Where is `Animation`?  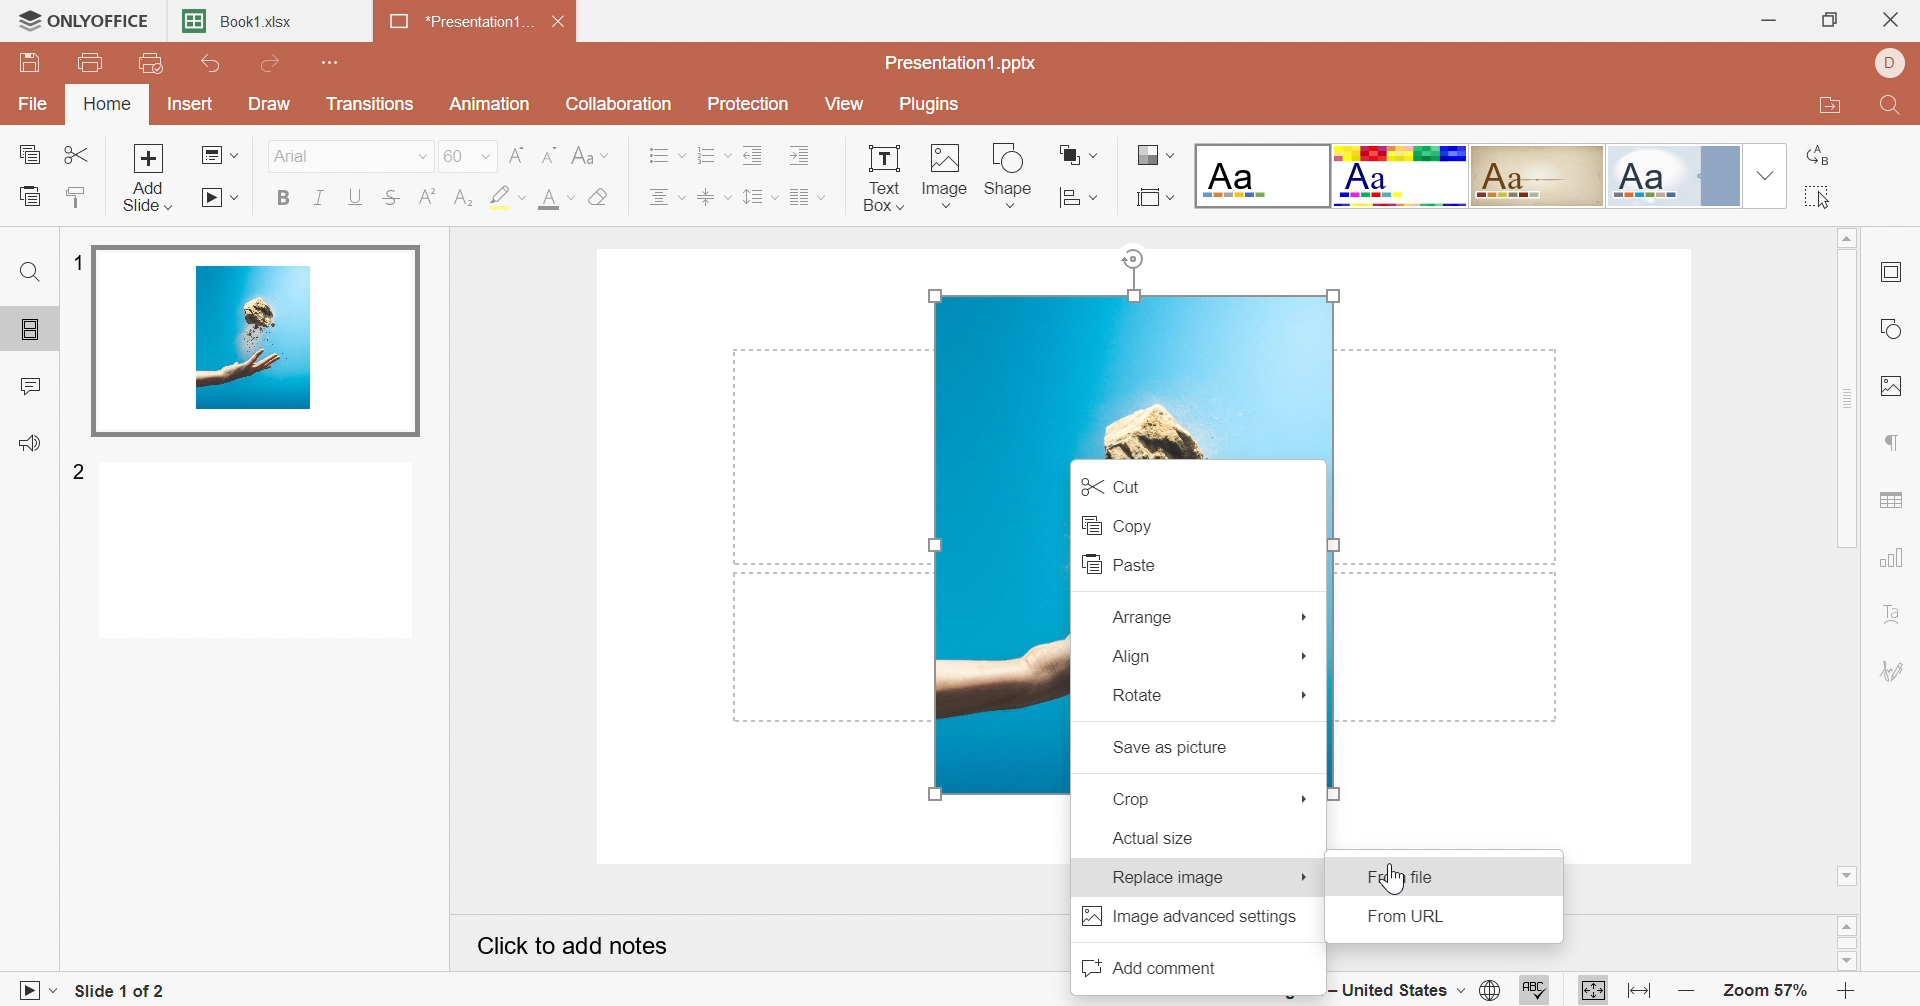
Animation is located at coordinates (490, 104).